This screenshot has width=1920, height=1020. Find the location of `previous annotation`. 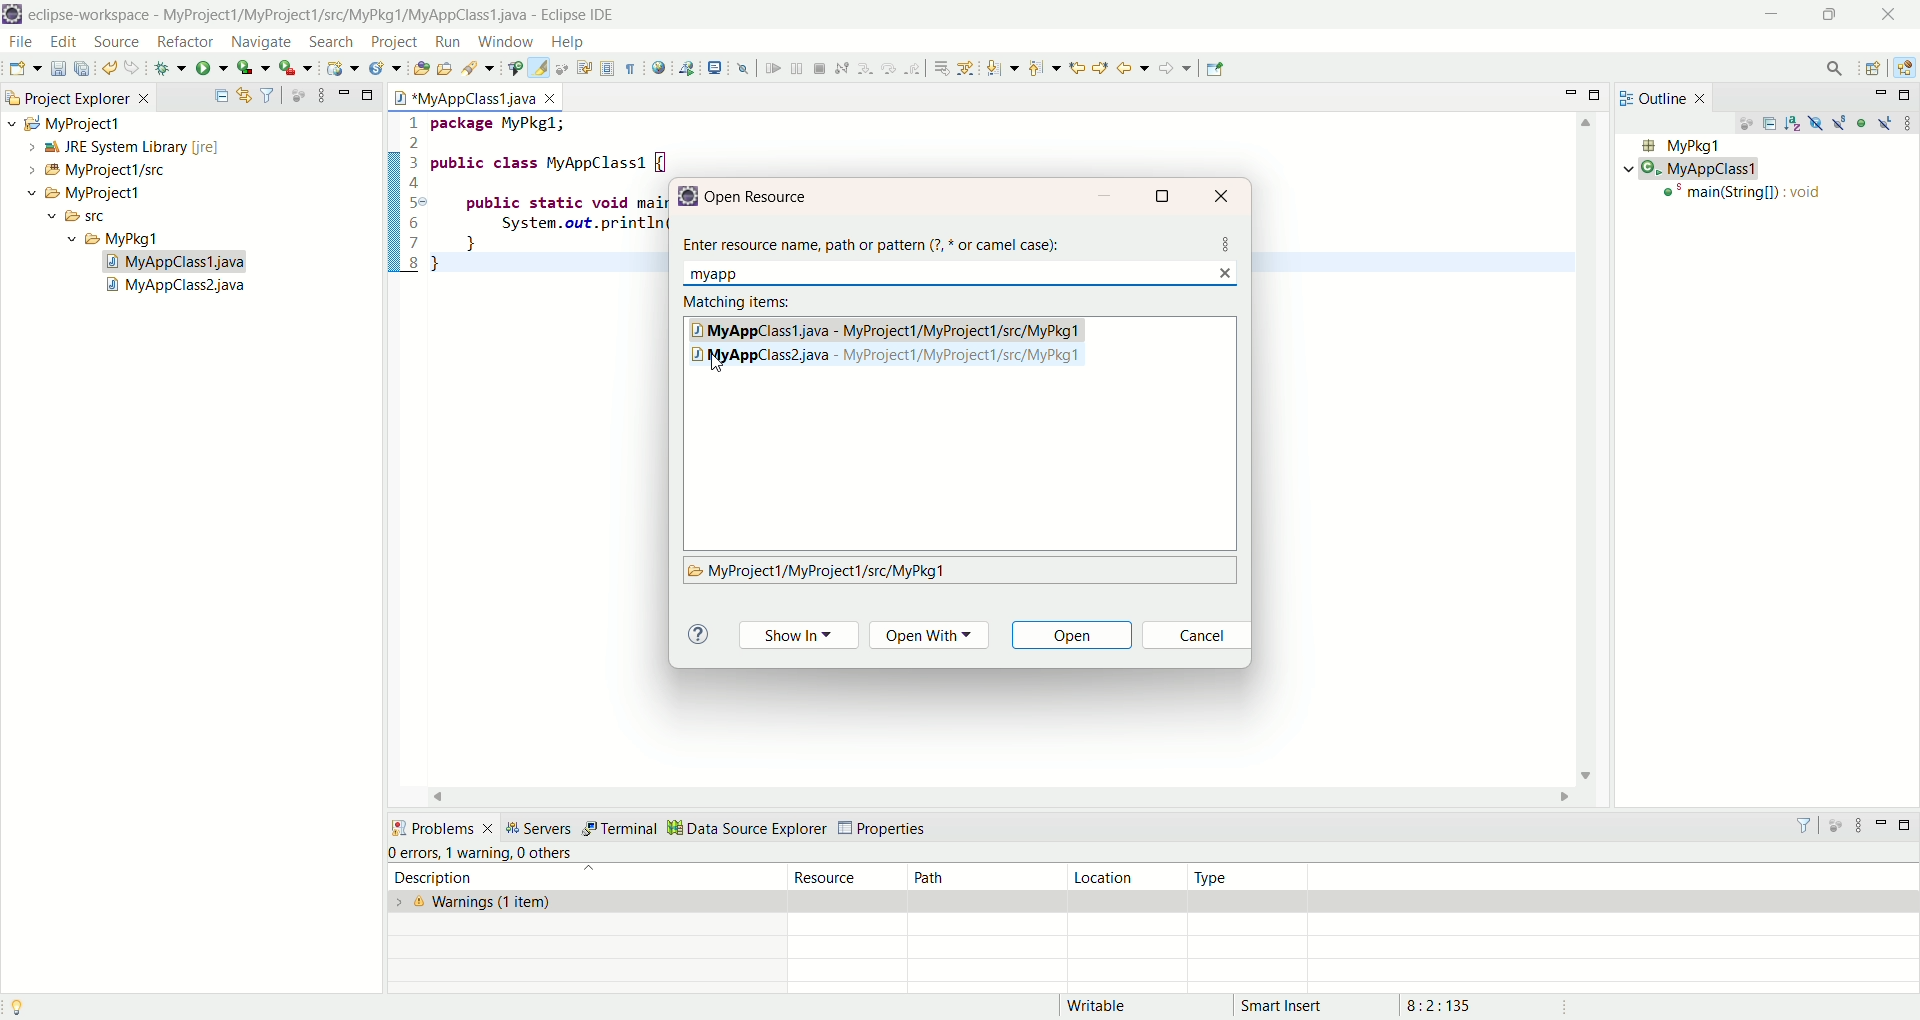

previous annotation is located at coordinates (1044, 68).